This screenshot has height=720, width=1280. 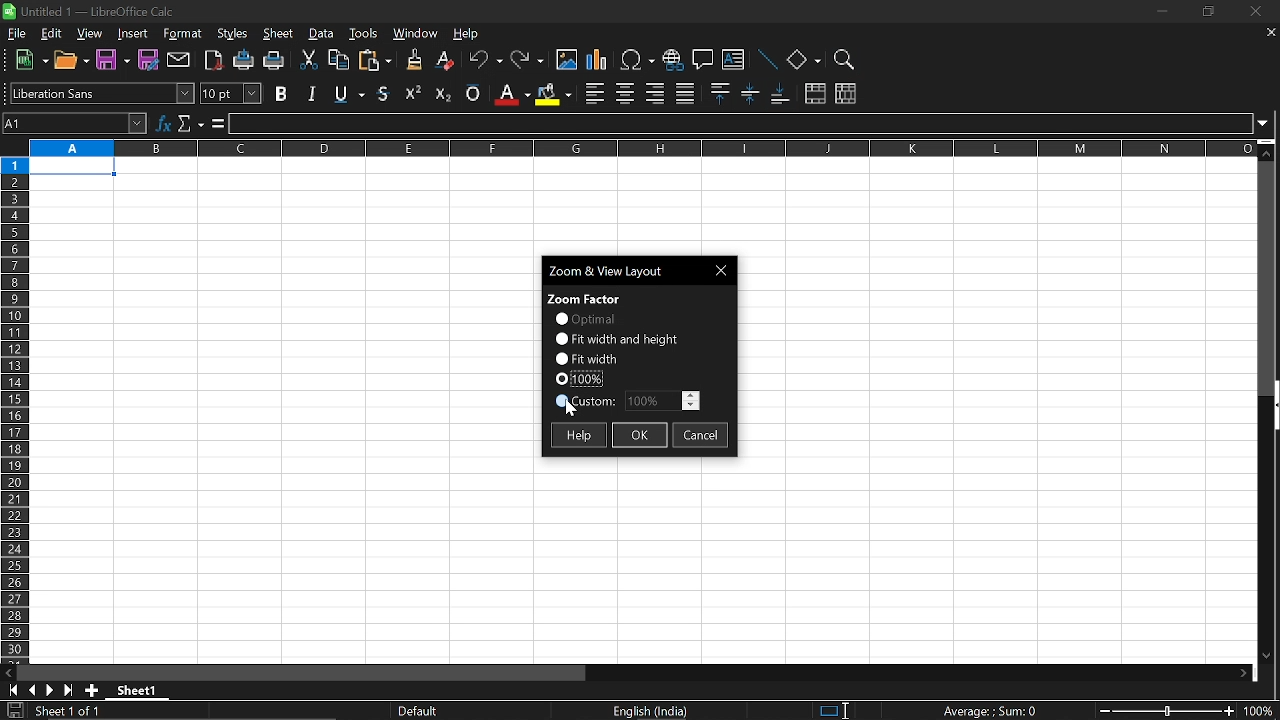 What do you see at coordinates (620, 269) in the screenshot?
I see `current window` at bounding box center [620, 269].